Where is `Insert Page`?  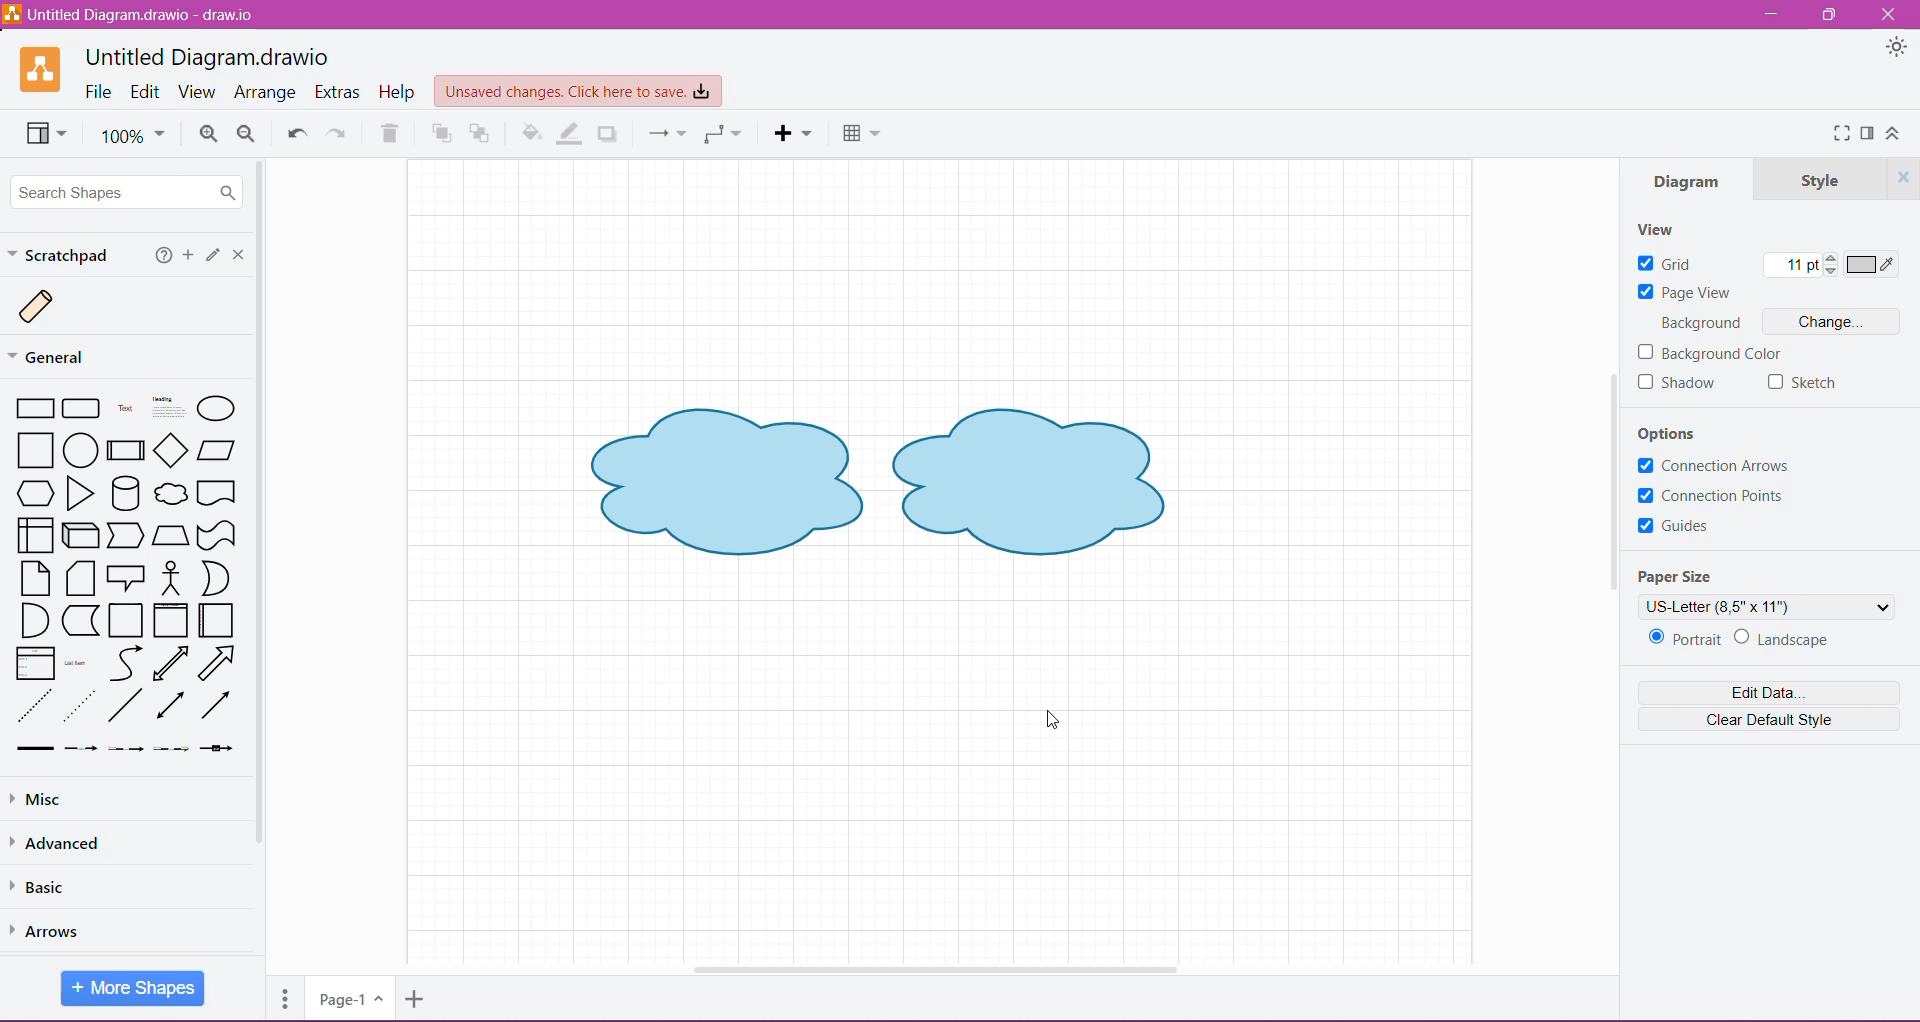
Insert Page is located at coordinates (418, 998).